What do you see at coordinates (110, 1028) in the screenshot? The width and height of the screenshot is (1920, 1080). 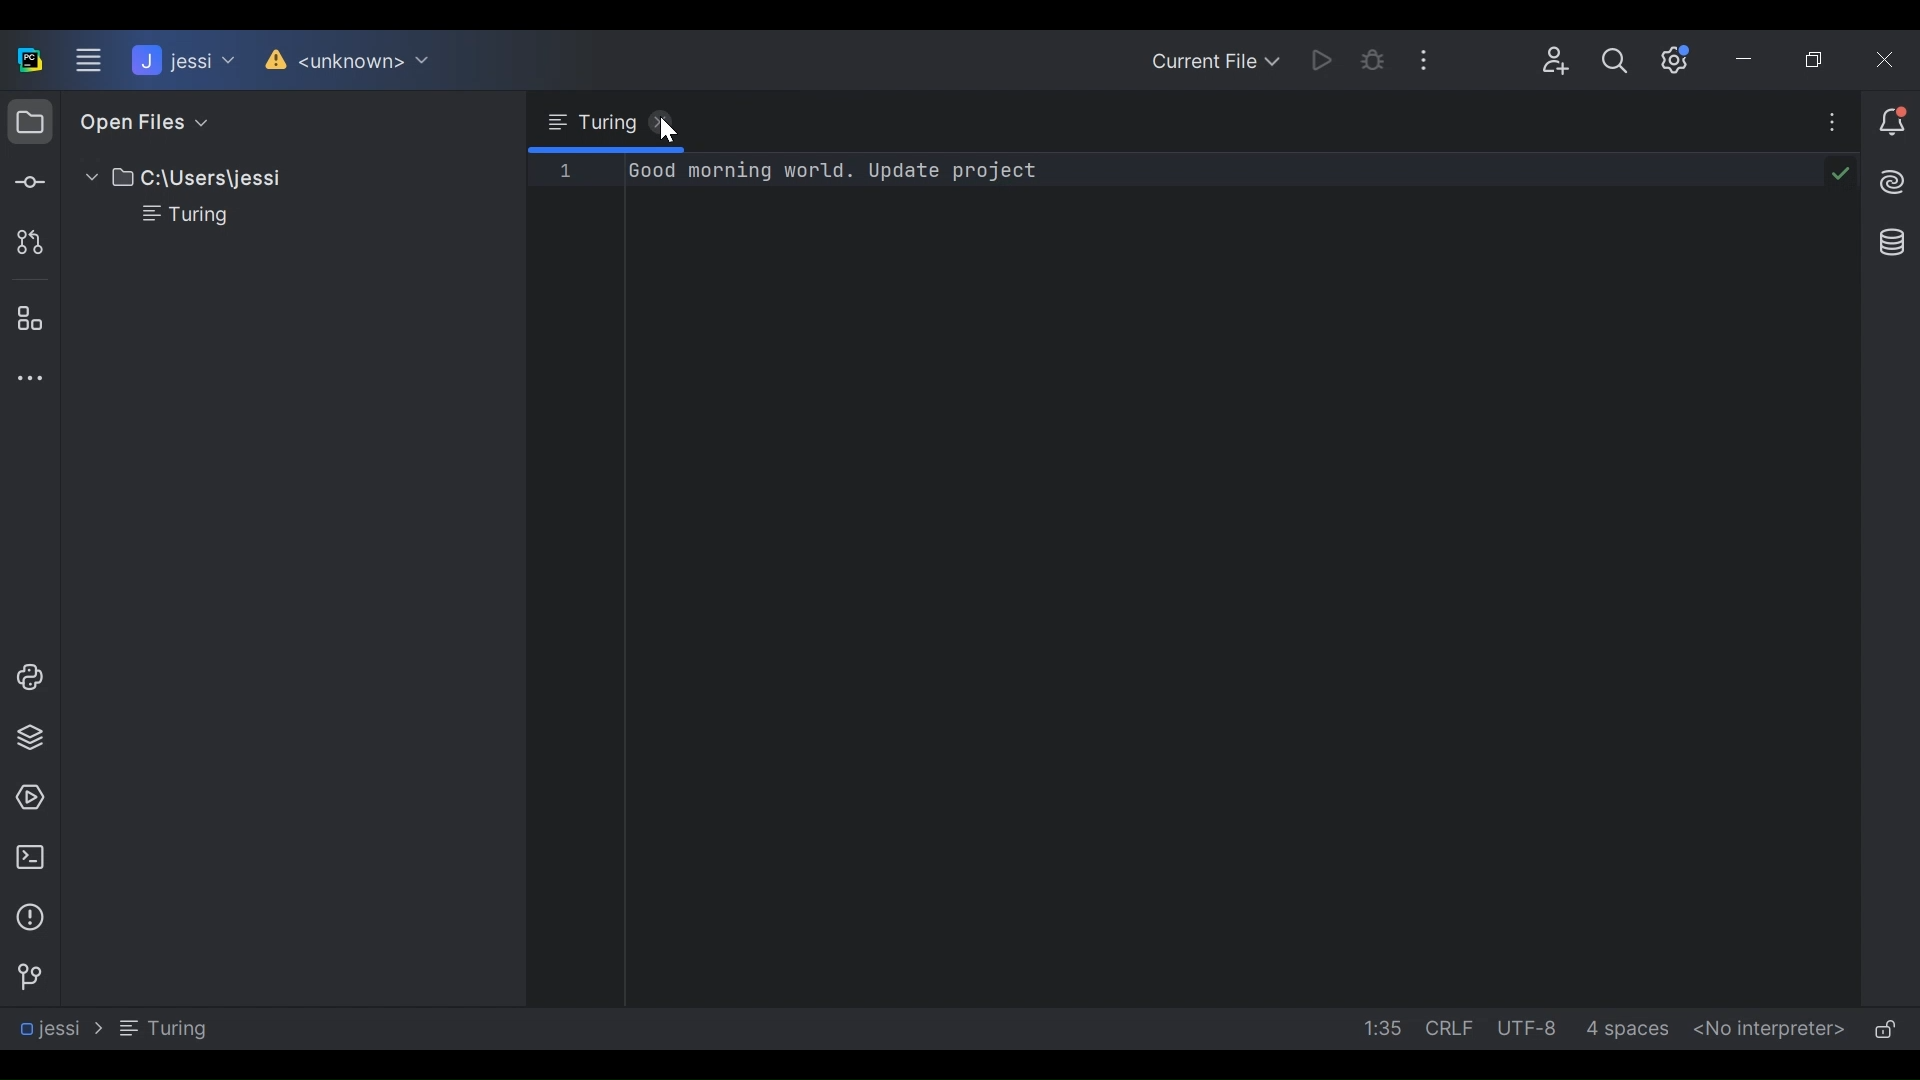 I see `Navigation` at bounding box center [110, 1028].